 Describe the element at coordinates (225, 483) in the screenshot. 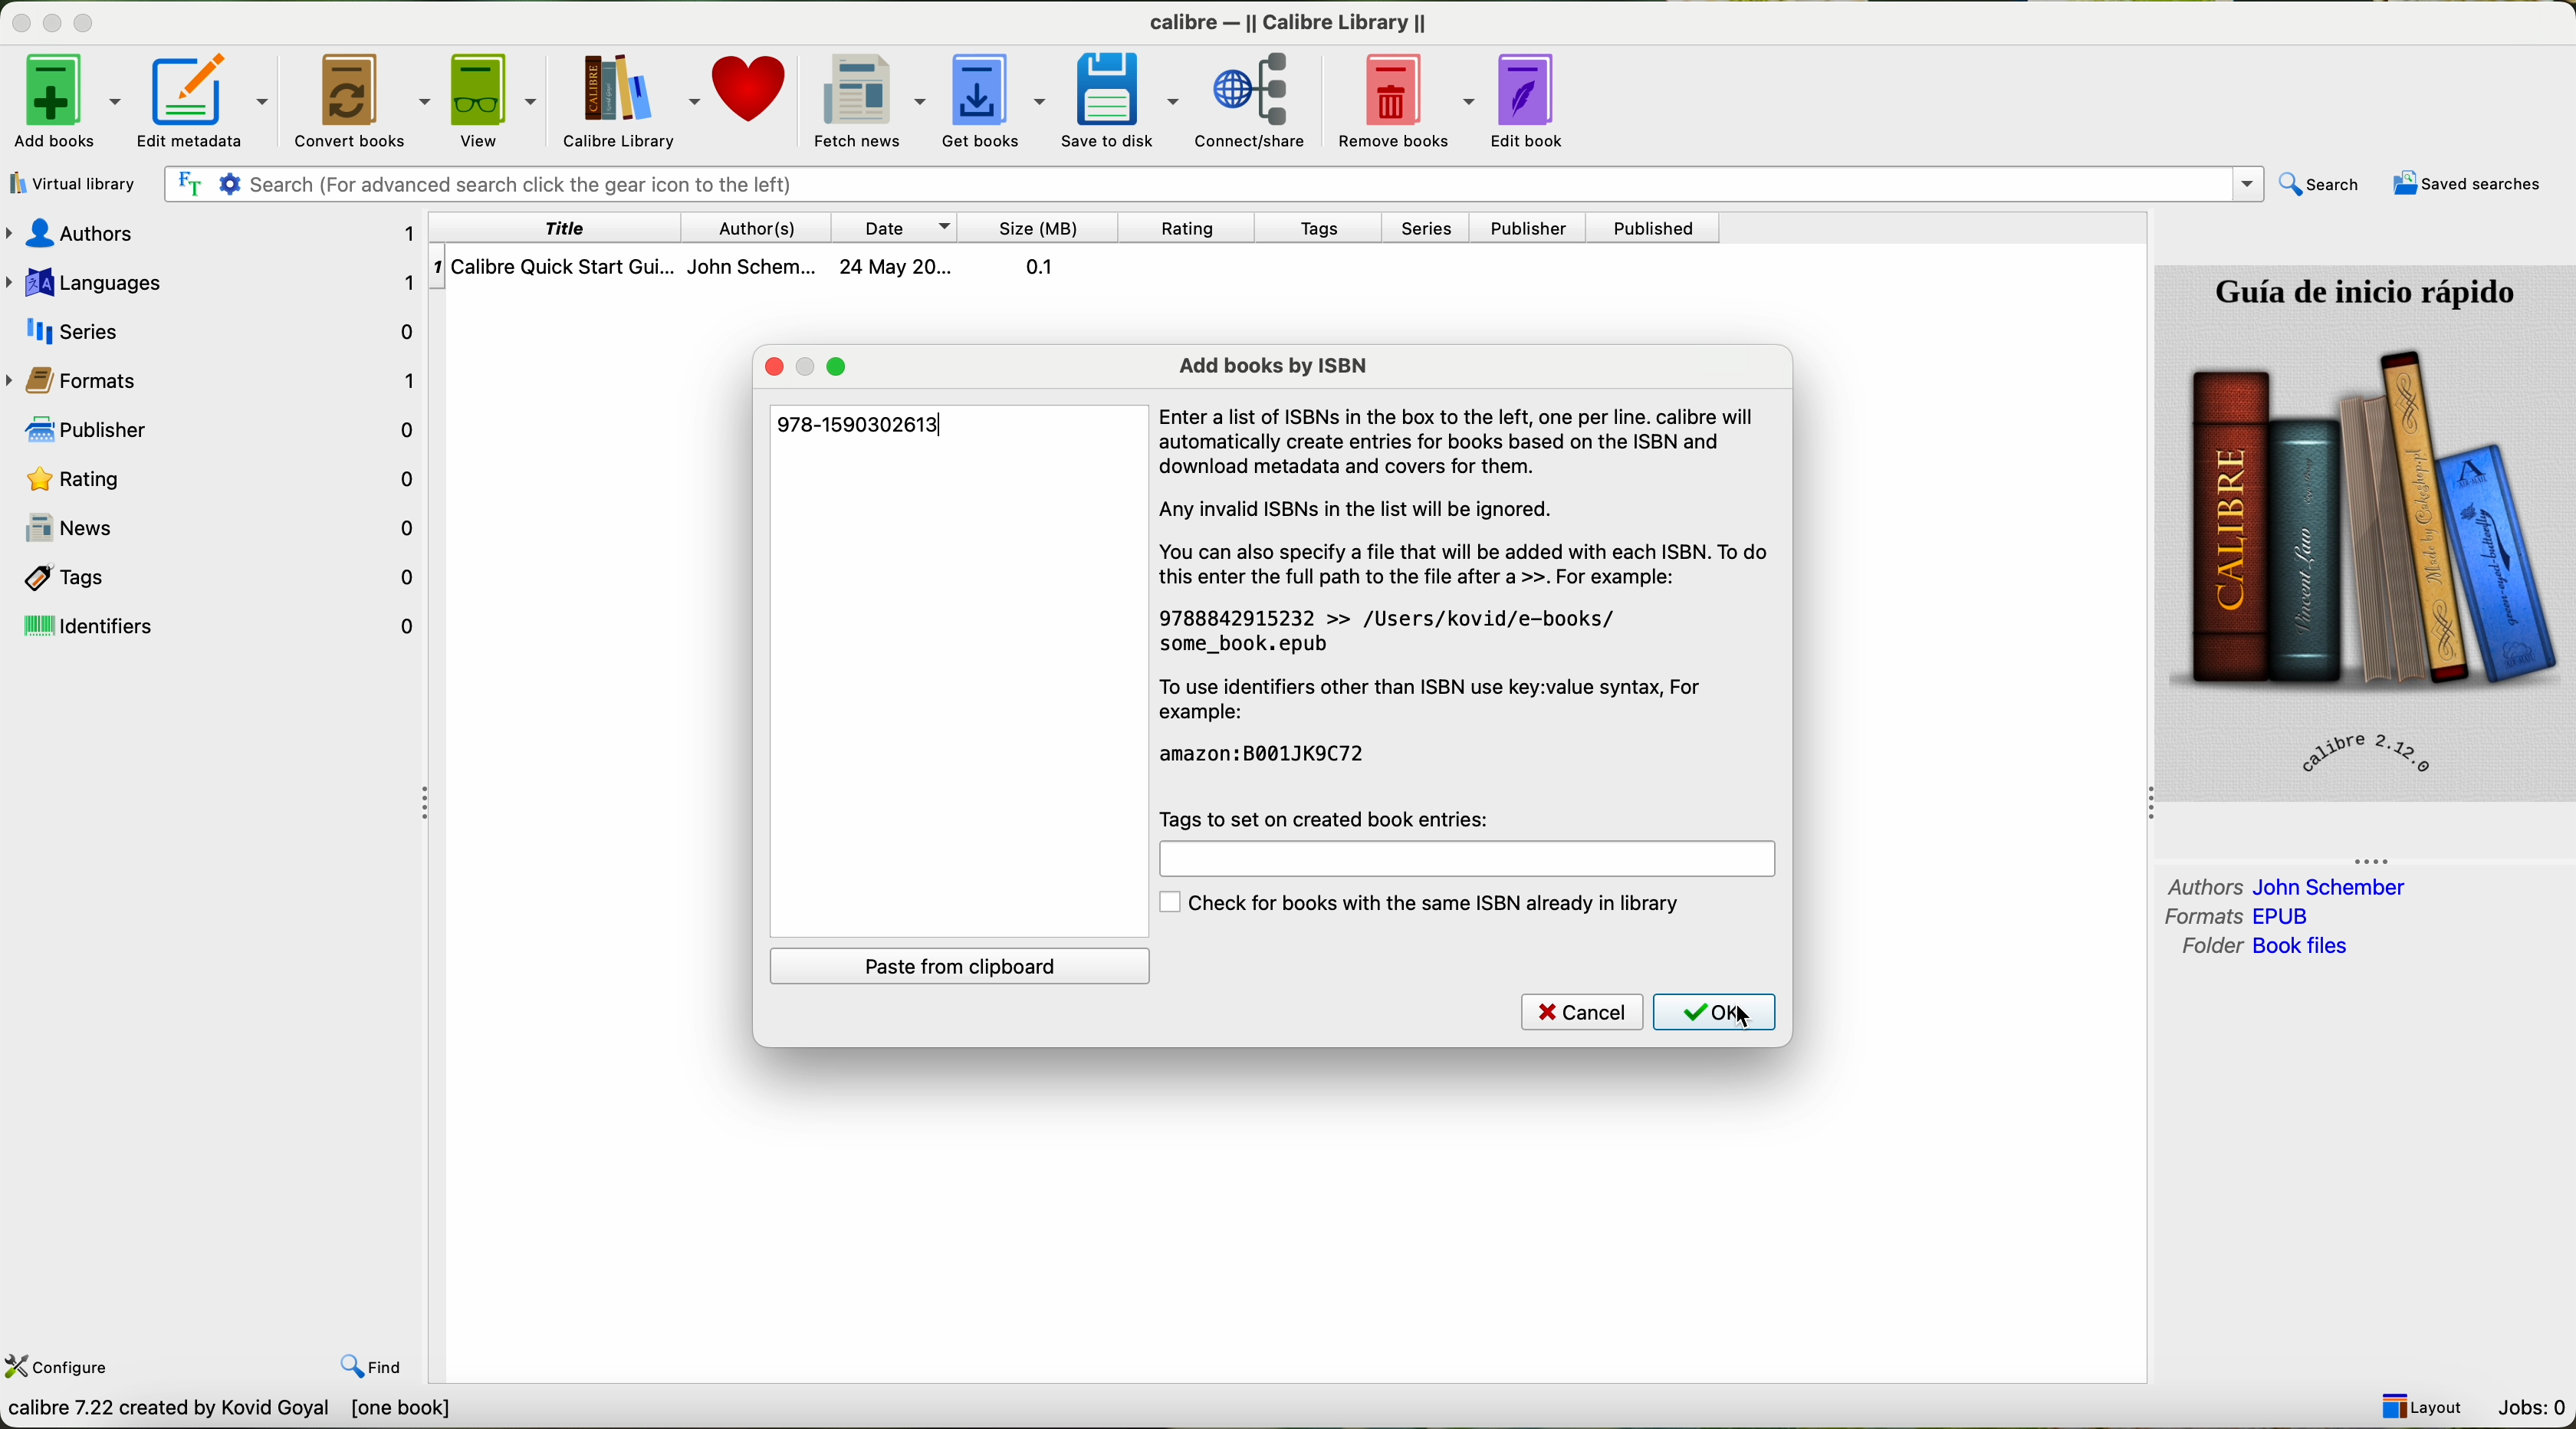

I see `Rating` at that location.